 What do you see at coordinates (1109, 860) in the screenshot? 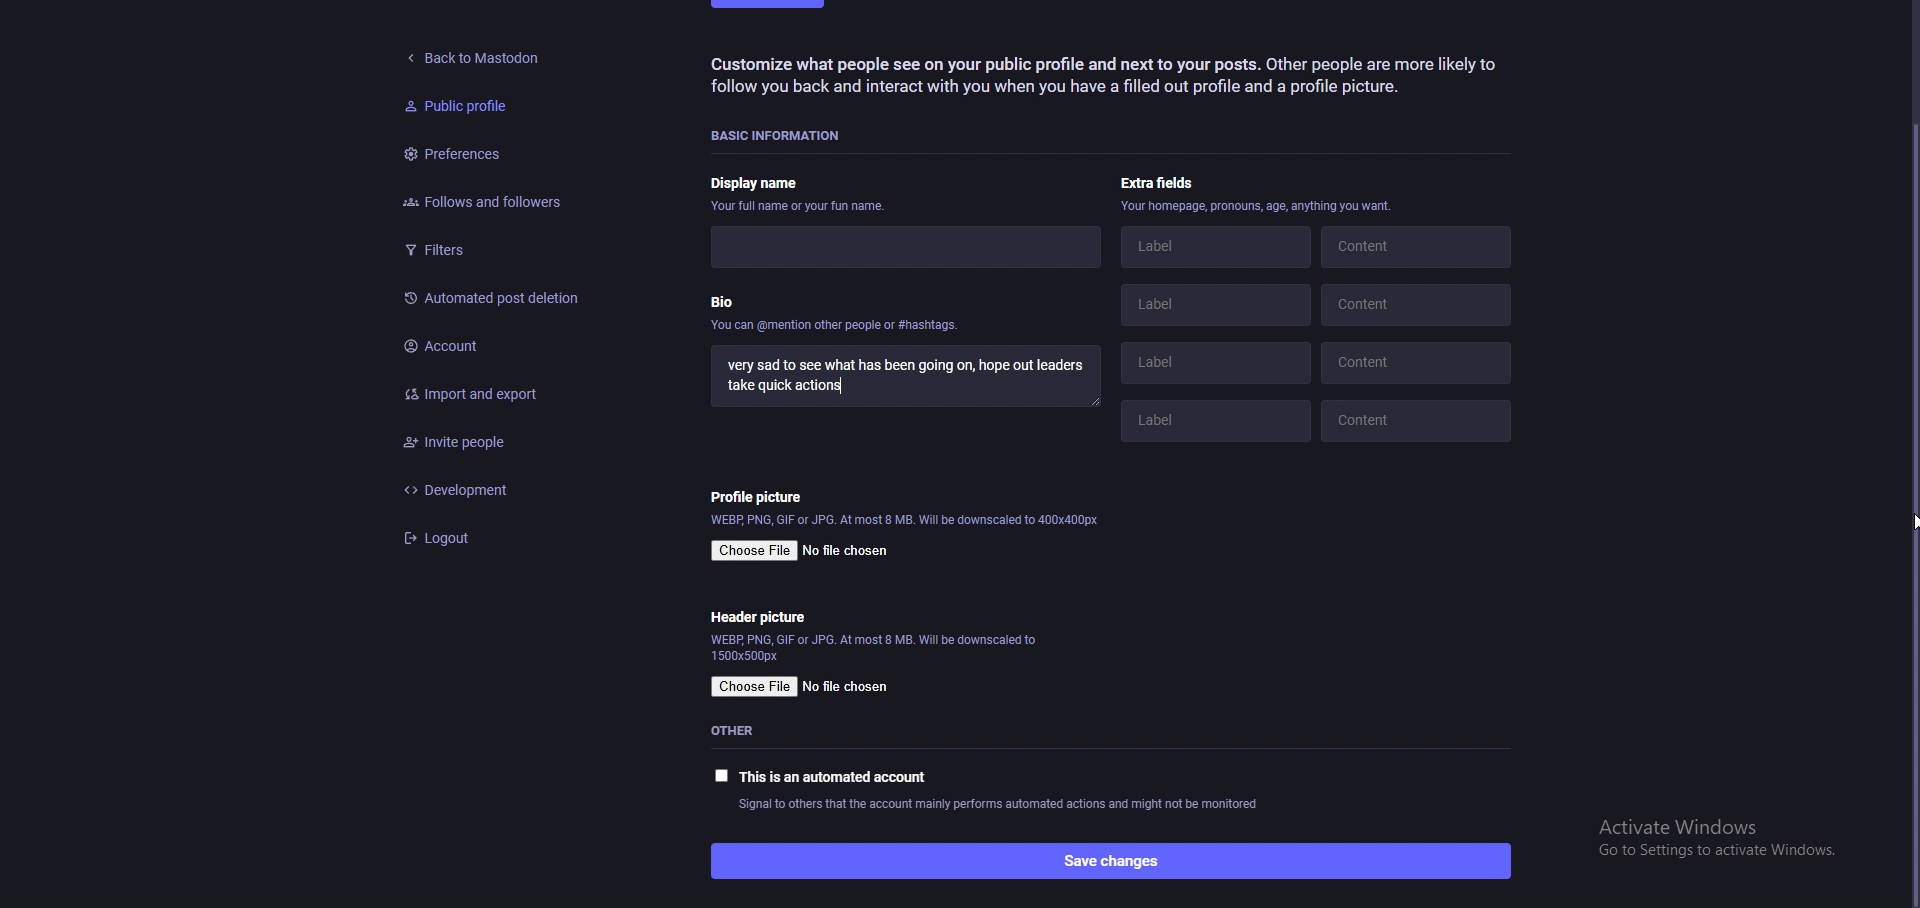
I see `save changes` at bounding box center [1109, 860].